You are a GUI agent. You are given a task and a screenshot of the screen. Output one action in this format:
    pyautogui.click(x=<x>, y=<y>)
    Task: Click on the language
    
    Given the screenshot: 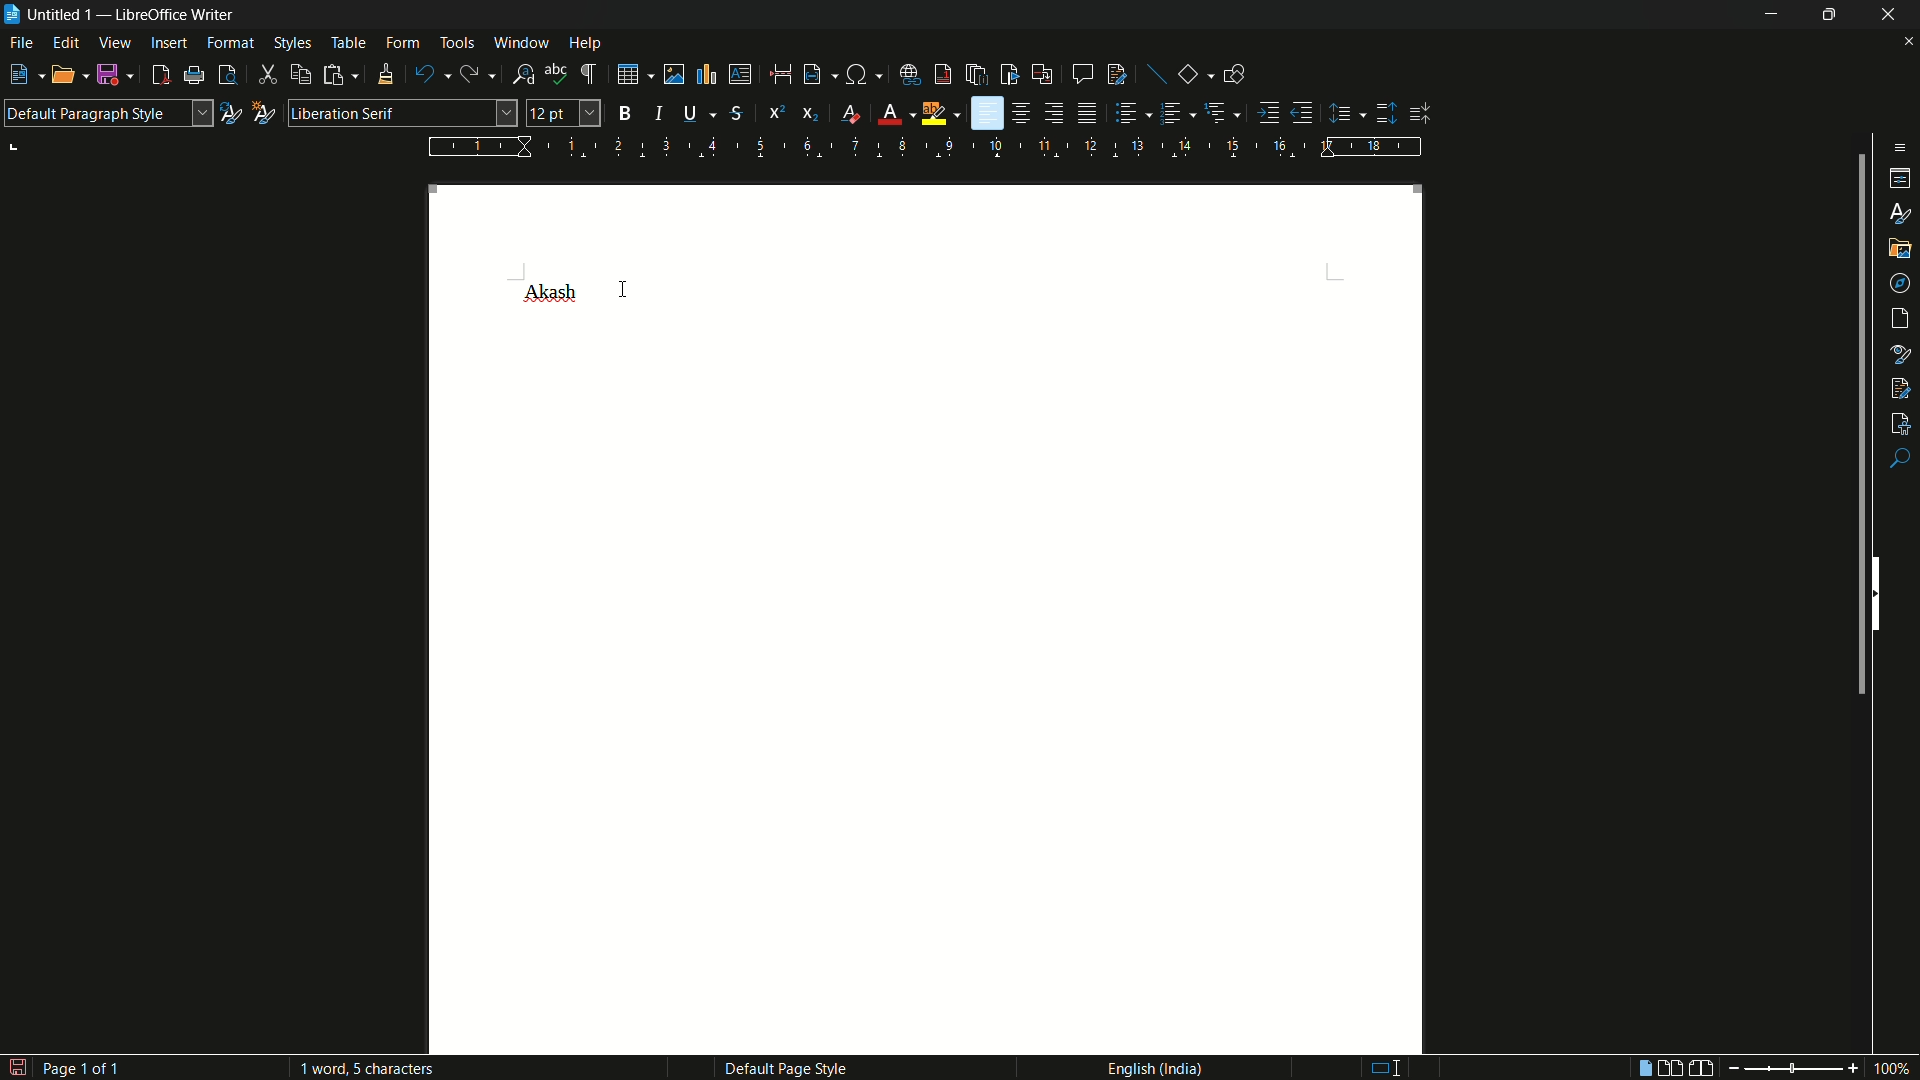 What is the action you would take?
    pyautogui.click(x=1153, y=1067)
    